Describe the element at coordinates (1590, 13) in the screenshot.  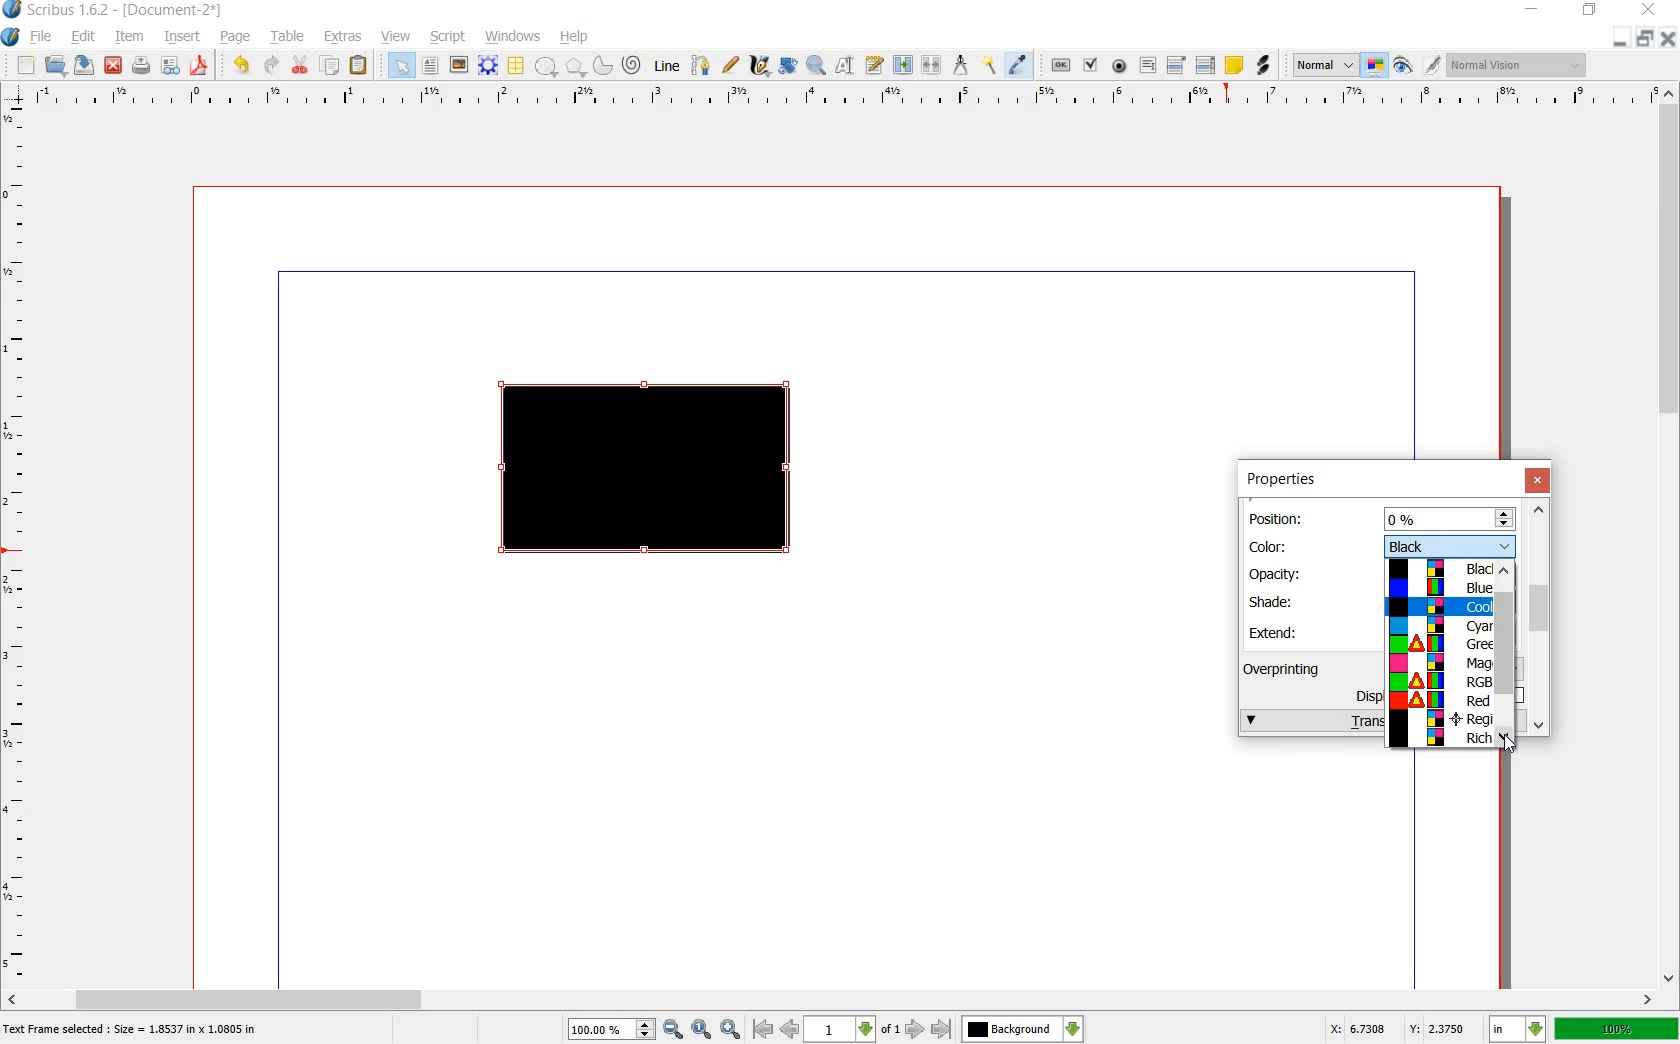
I see `restore` at that location.